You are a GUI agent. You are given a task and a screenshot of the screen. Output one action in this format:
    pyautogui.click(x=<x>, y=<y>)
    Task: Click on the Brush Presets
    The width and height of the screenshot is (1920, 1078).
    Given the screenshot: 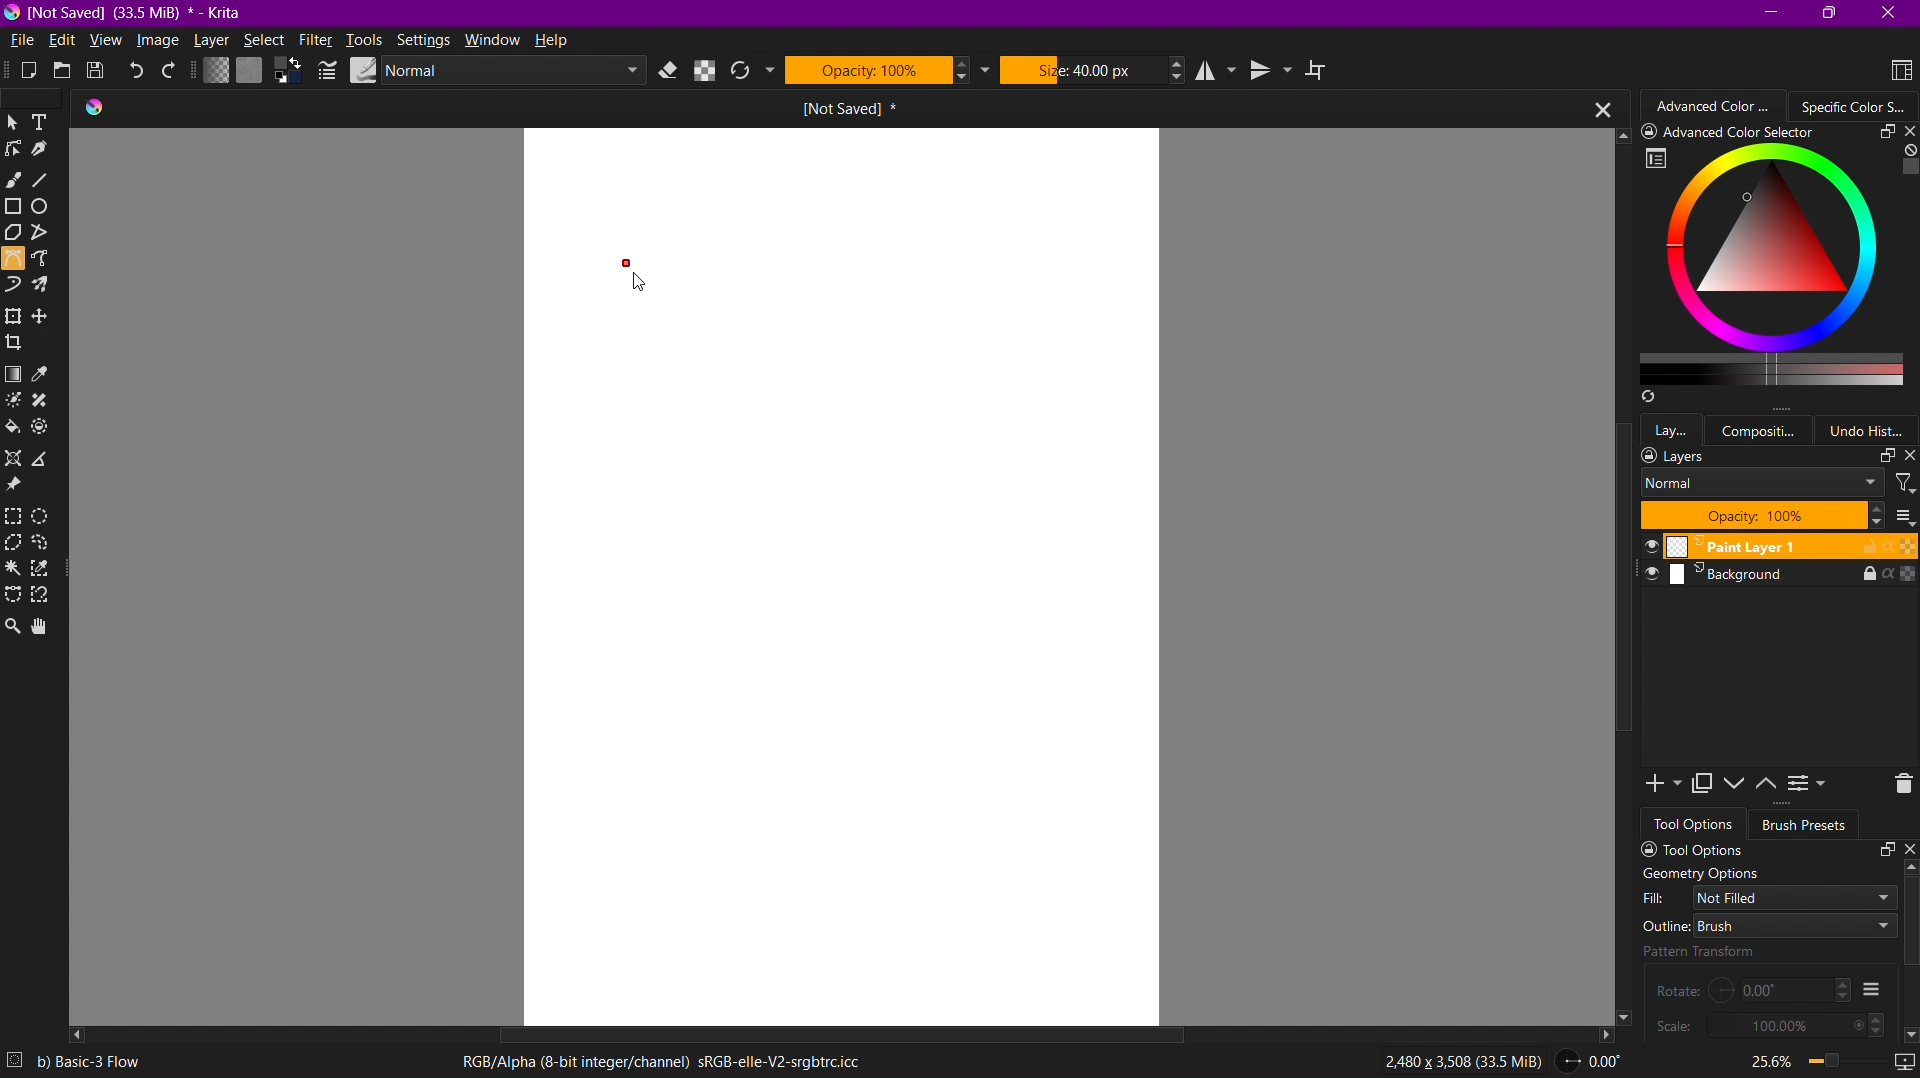 What is the action you would take?
    pyautogui.click(x=1806, y=825)
    